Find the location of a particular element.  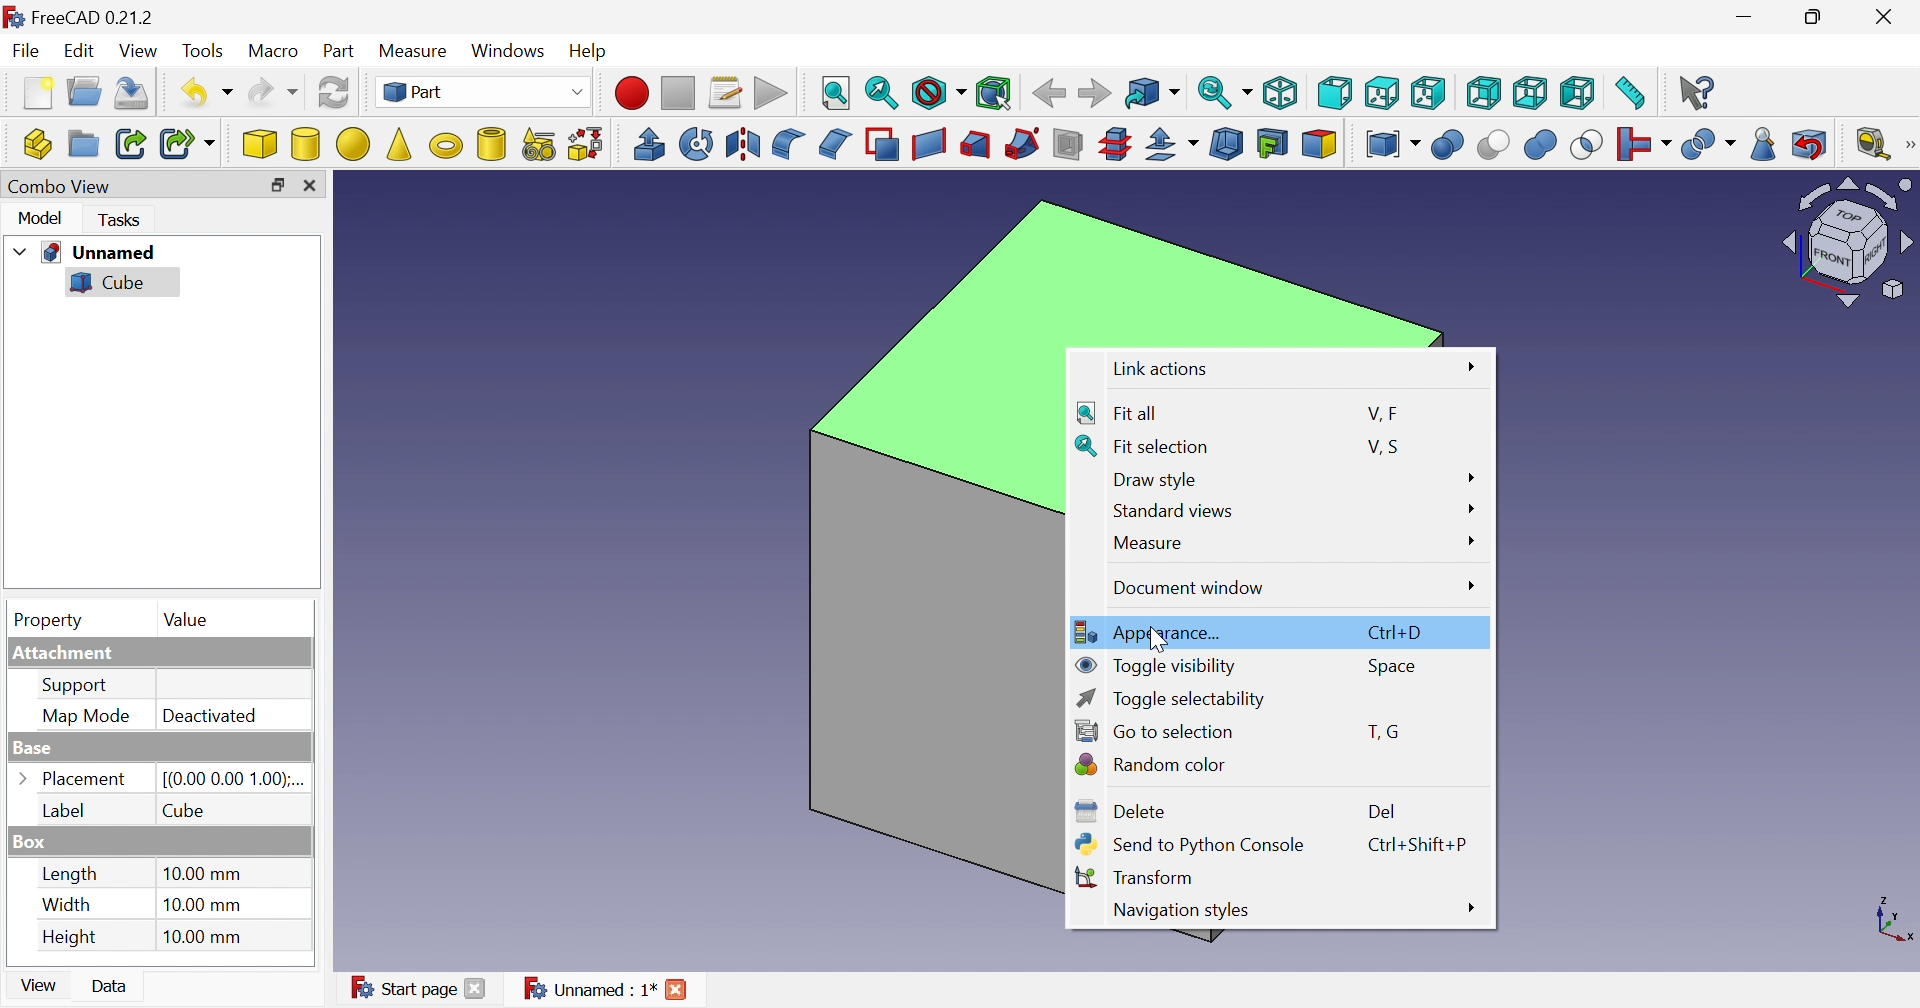

[Measure] is located at coordinates (1908, 143).